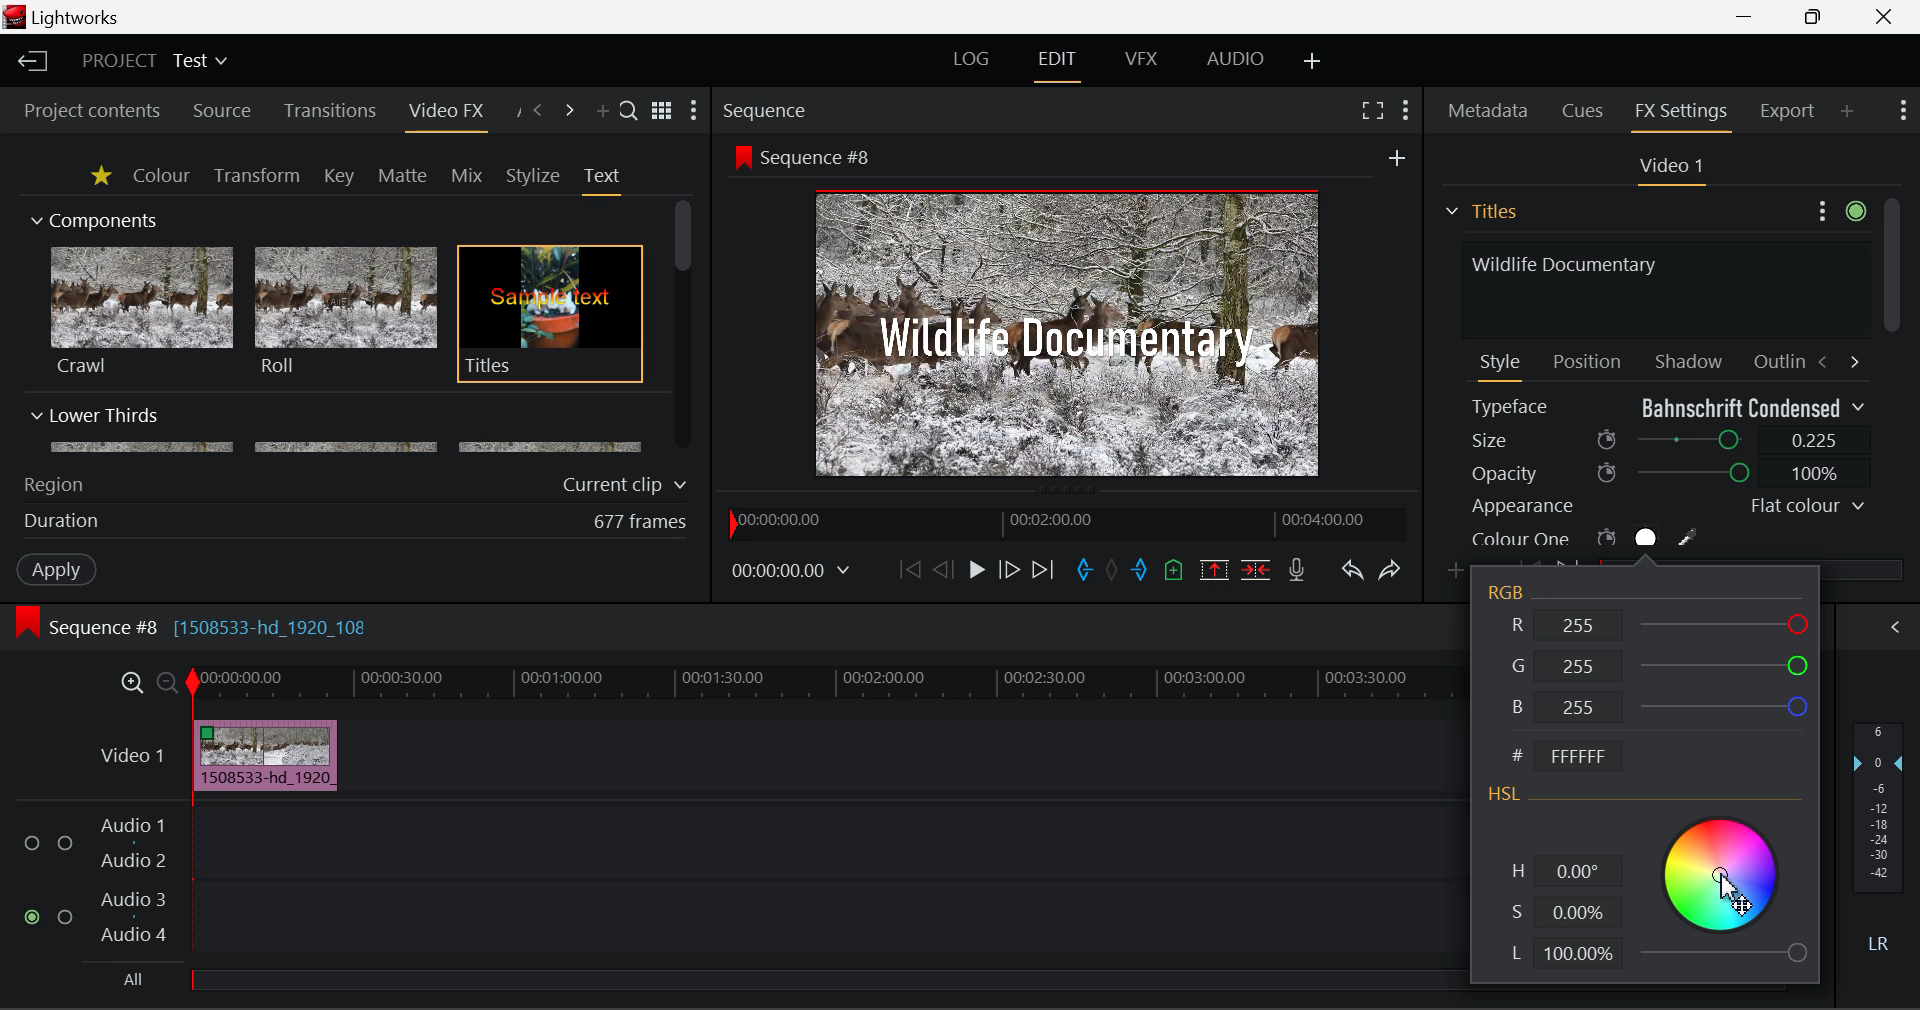  What do you see at coordinates (1392, 570) in the screenshot?
I see `Redo` at bounding box center [1392, 570].